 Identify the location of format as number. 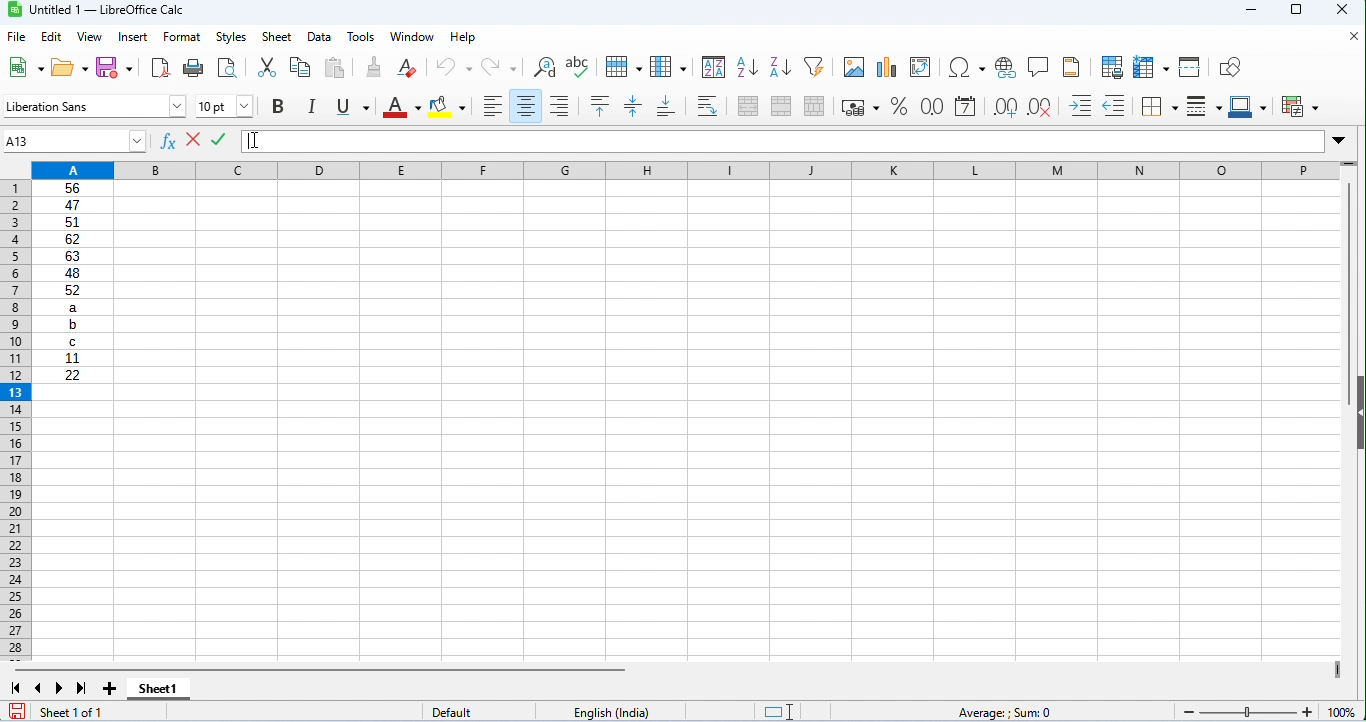
(931, 106).